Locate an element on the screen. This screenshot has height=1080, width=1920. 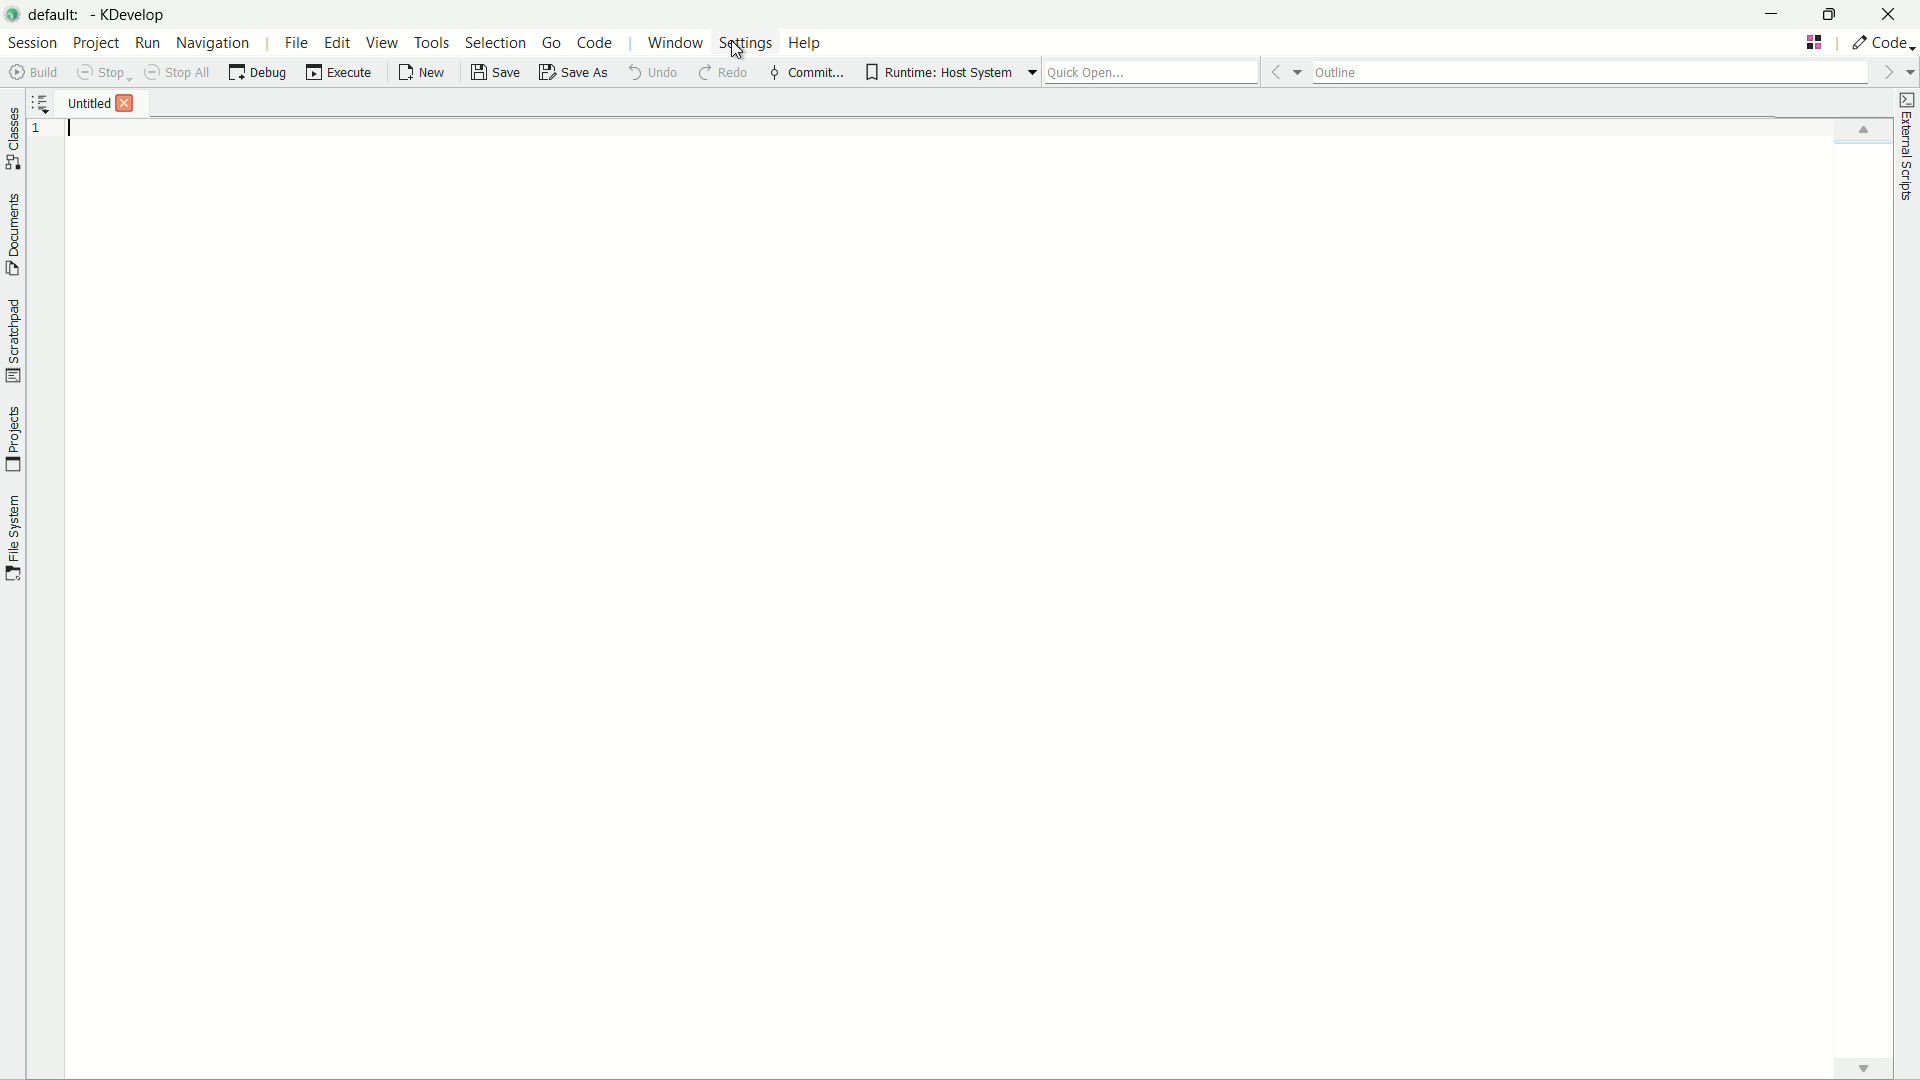
Cursor is located at coordinates (734, 50).